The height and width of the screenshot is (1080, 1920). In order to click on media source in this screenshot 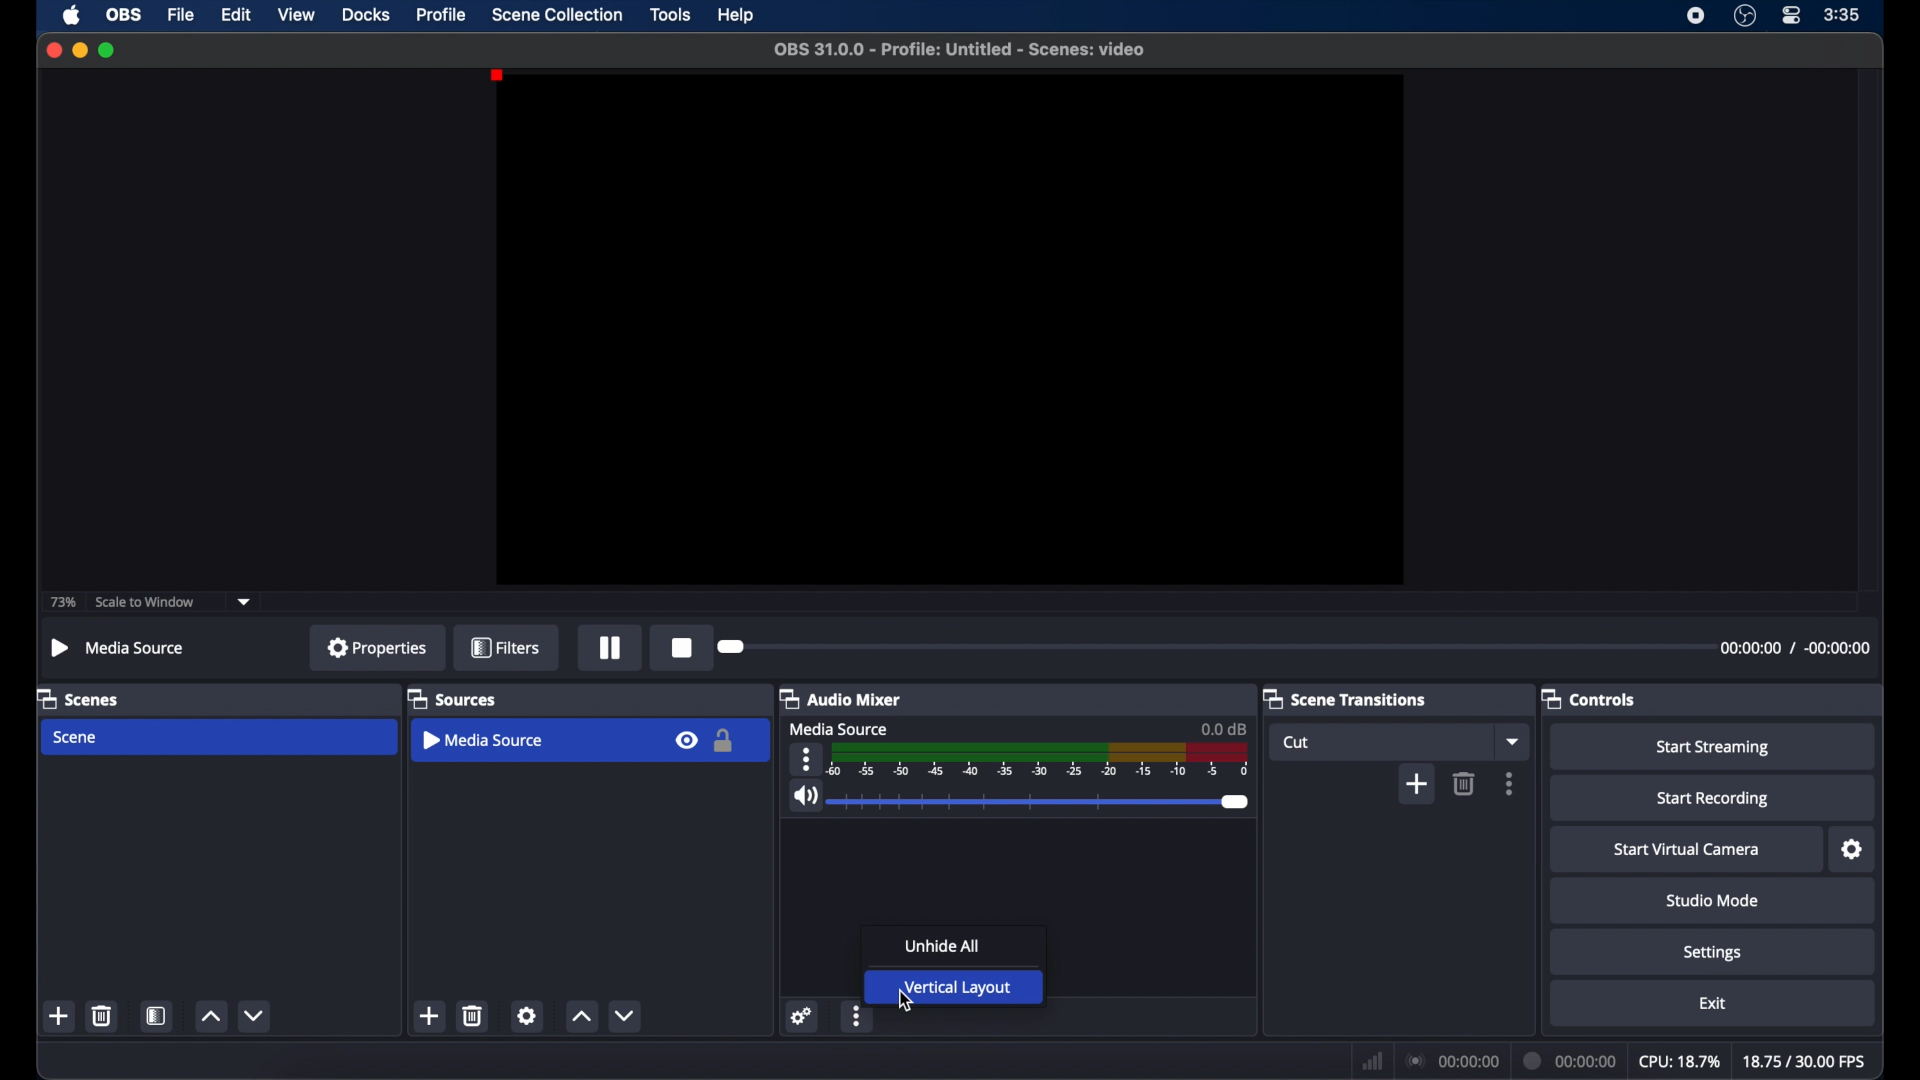, I will do `click(838, 729)`.